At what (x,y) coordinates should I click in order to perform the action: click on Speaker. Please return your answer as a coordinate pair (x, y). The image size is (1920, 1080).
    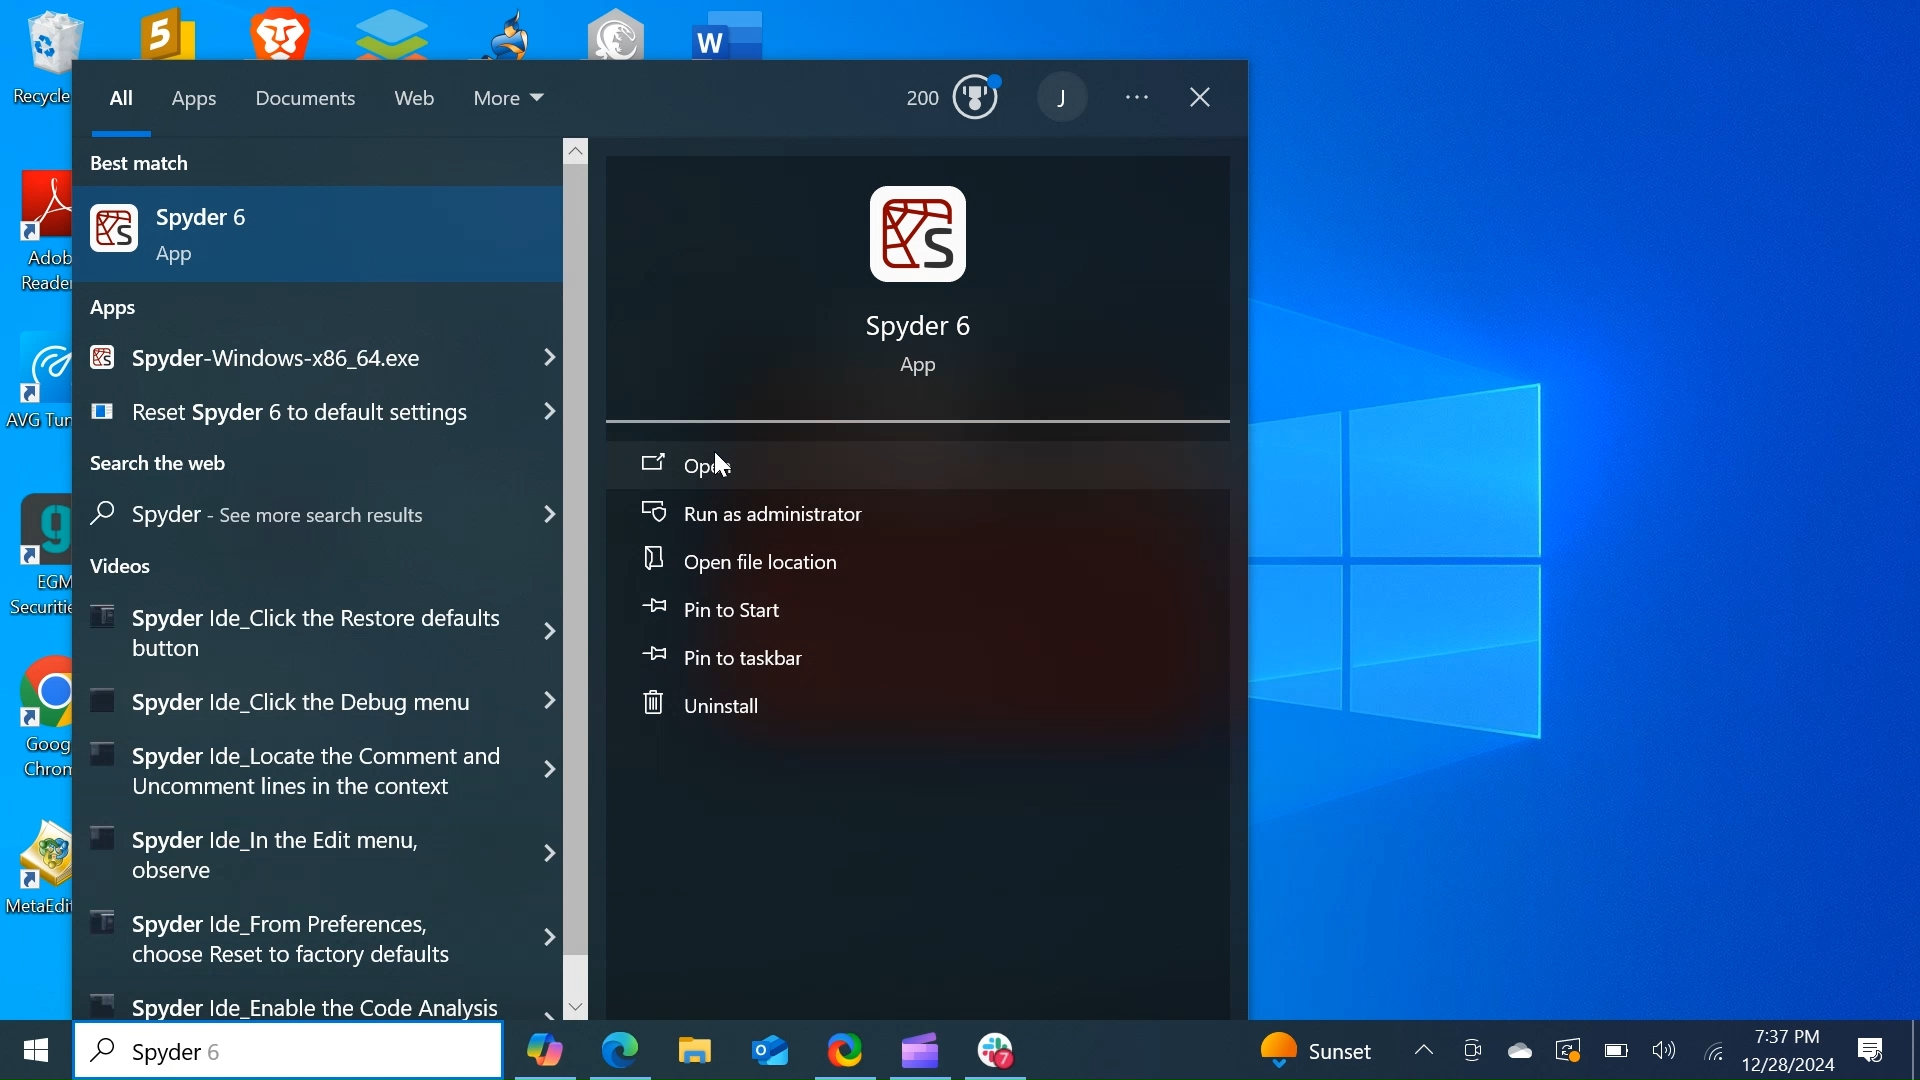
    Looking at the image, I should click on (1664, 1053).